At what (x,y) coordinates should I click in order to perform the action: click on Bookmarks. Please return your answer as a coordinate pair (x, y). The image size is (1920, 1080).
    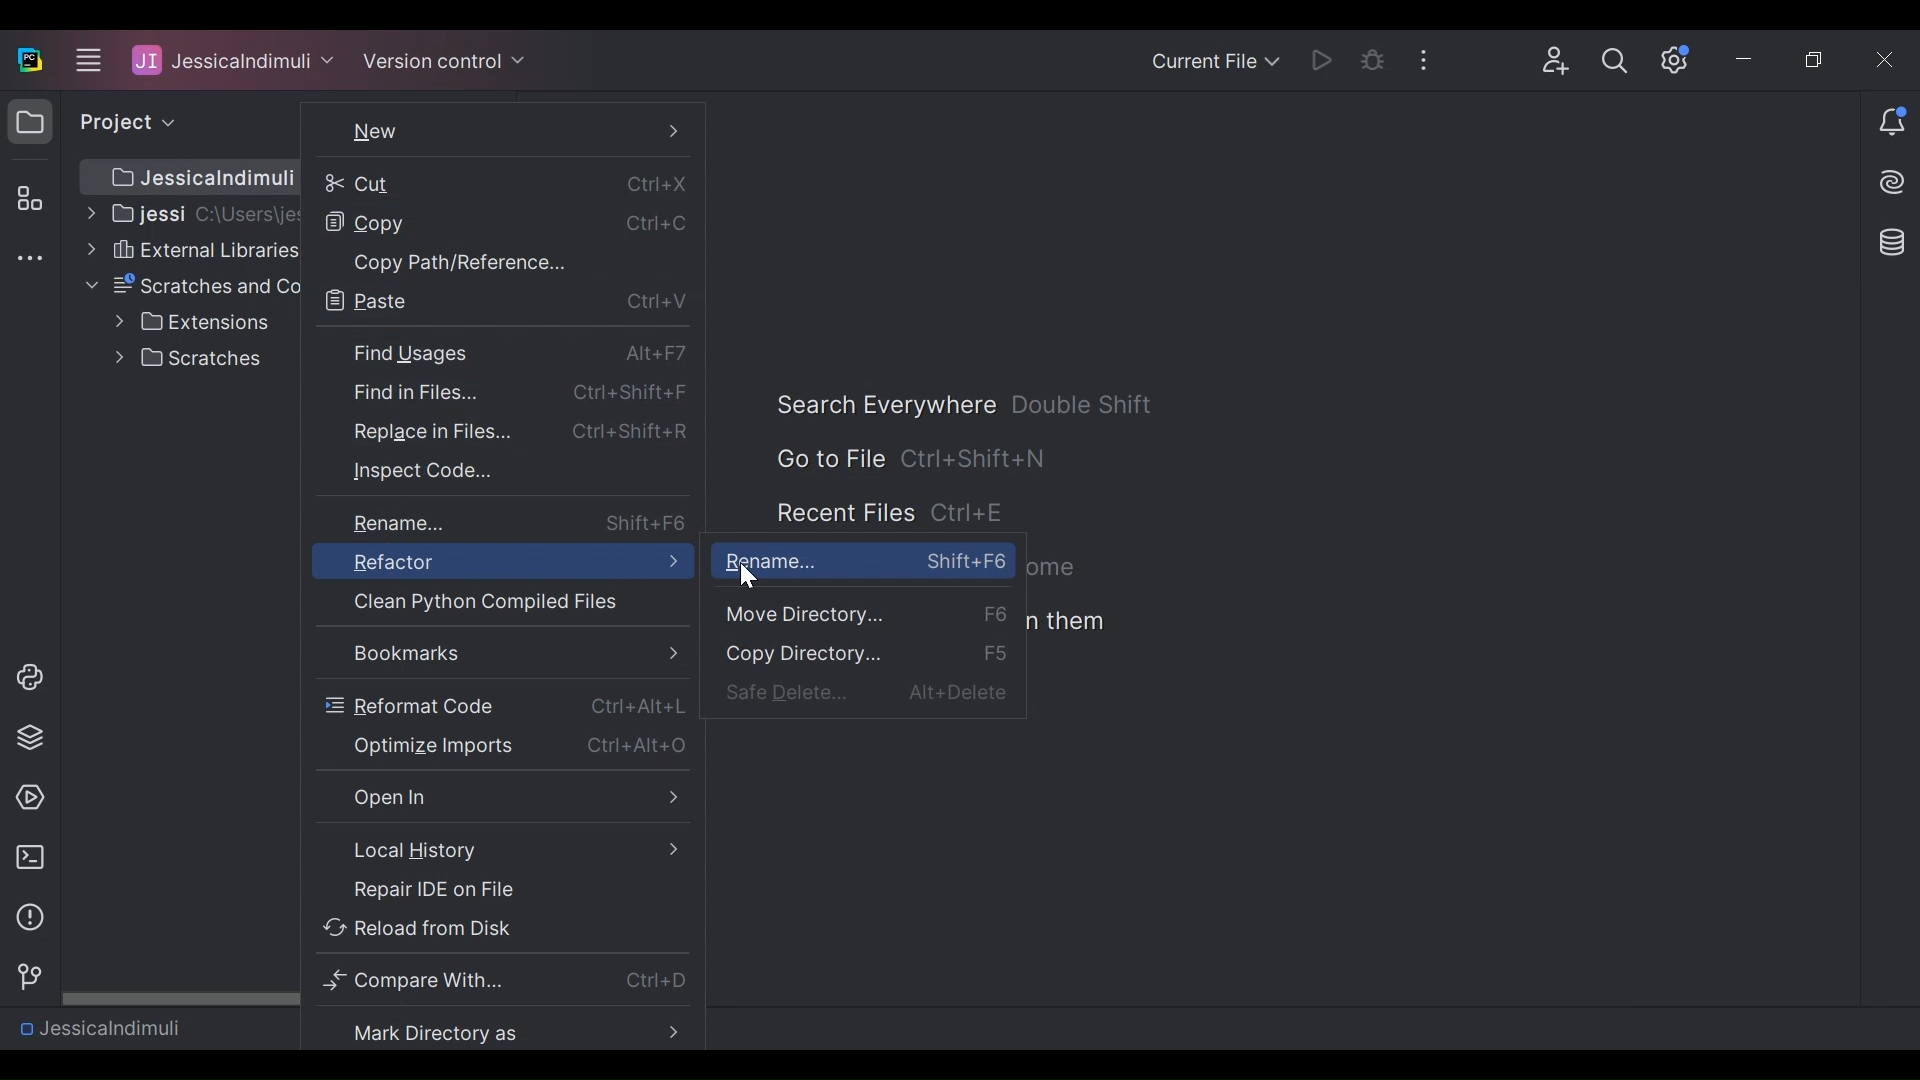
    Looking at the image, I should click on (507, 654).